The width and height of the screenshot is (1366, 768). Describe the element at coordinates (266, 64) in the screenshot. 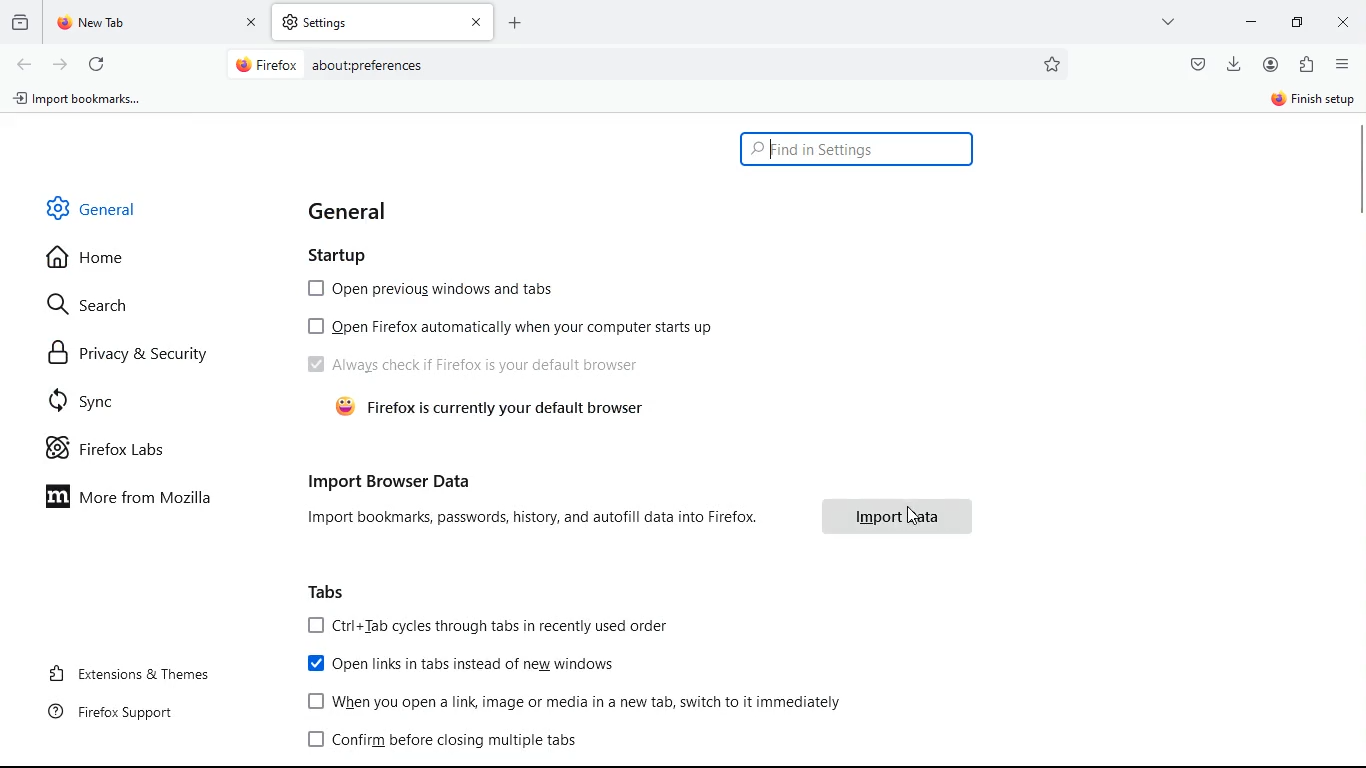

I see `Firefox` at that location.